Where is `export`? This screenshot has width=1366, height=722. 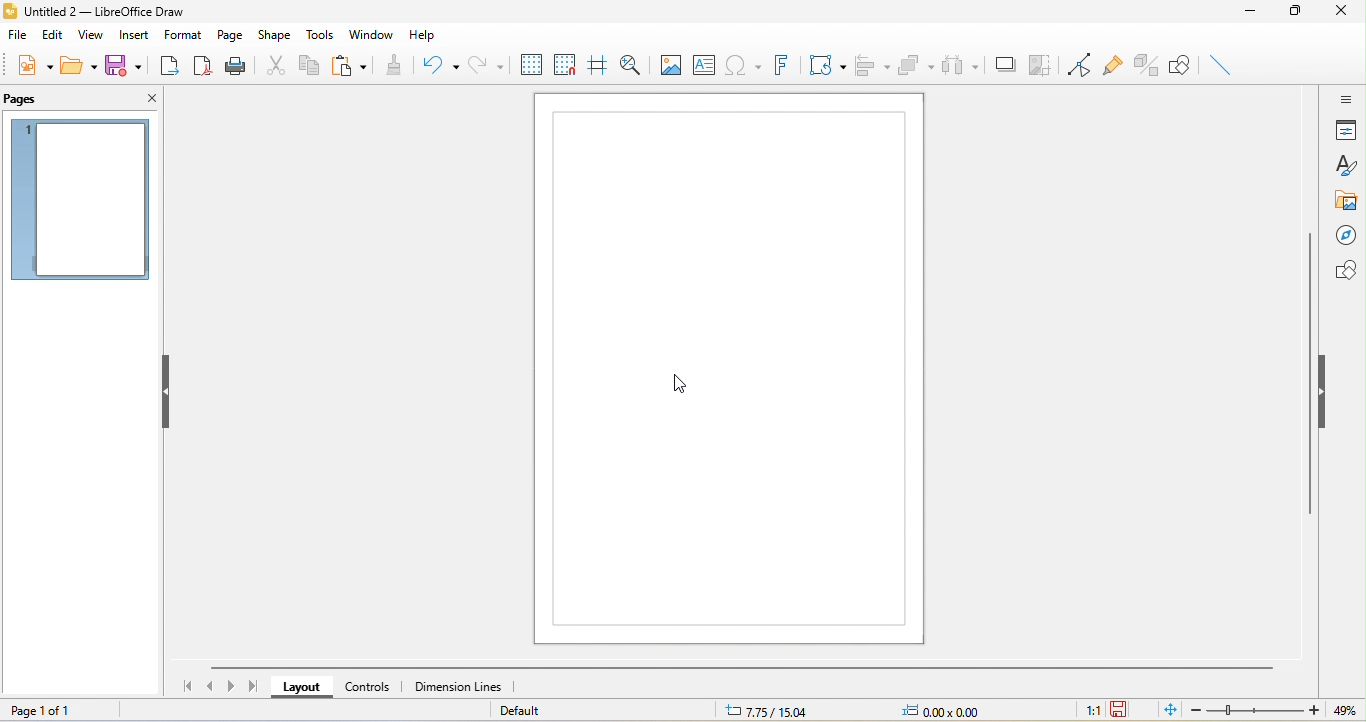
export is located at coordinates (165, 65).